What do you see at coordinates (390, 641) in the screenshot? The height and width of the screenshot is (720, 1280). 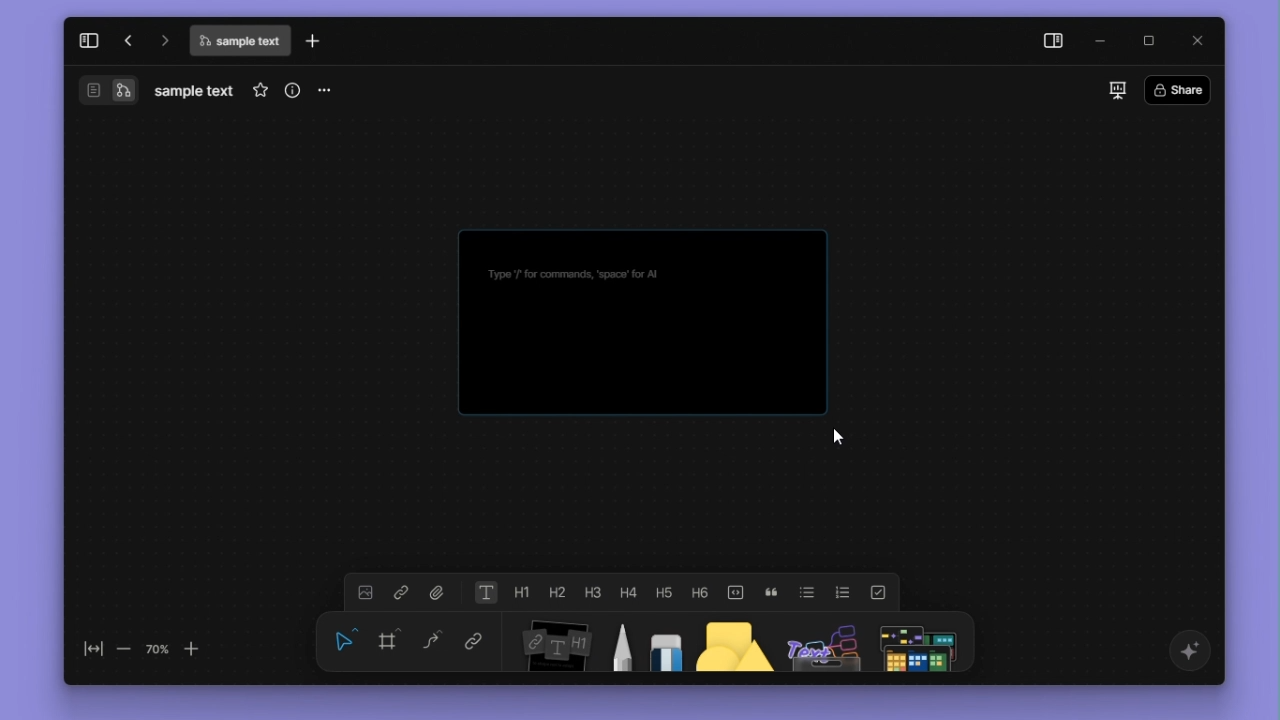 I see `frame f` at bounding box center [390, 641].